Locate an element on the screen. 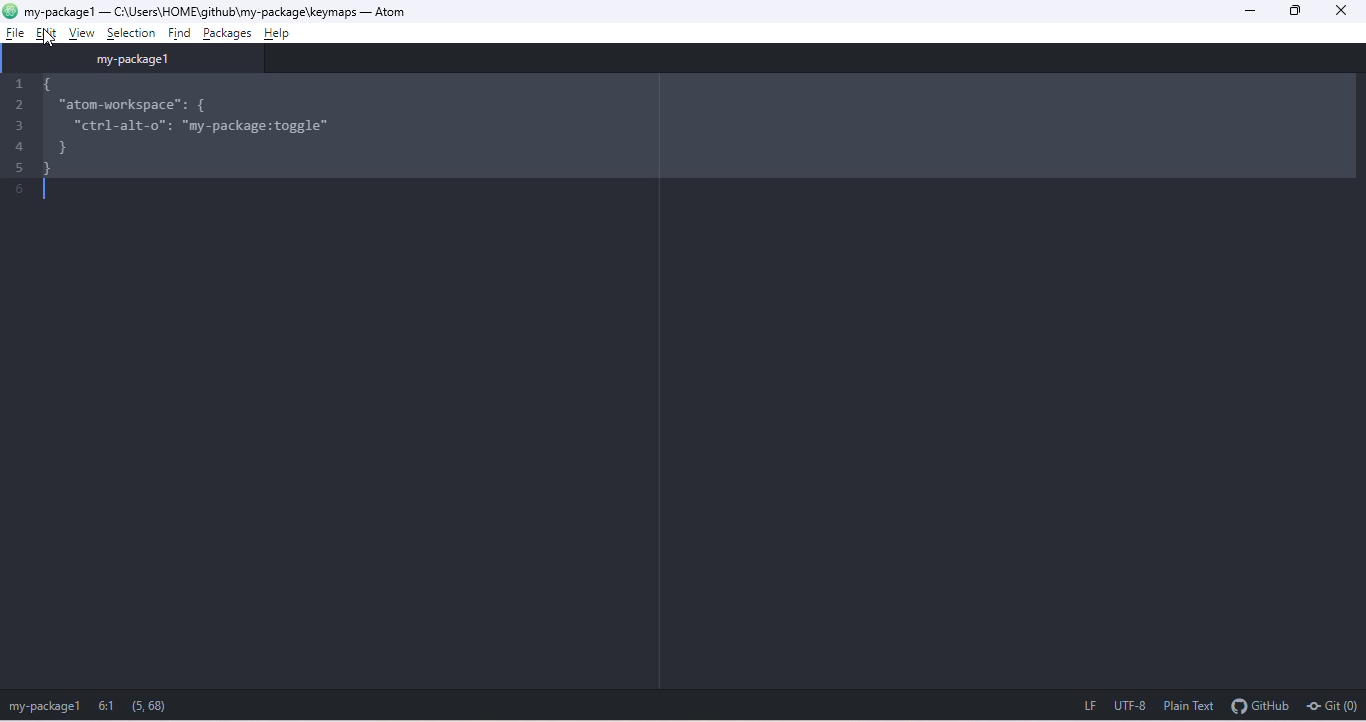 This screenshot has width=1366, height=722. git (0) is located at coordinates (1334, 708).